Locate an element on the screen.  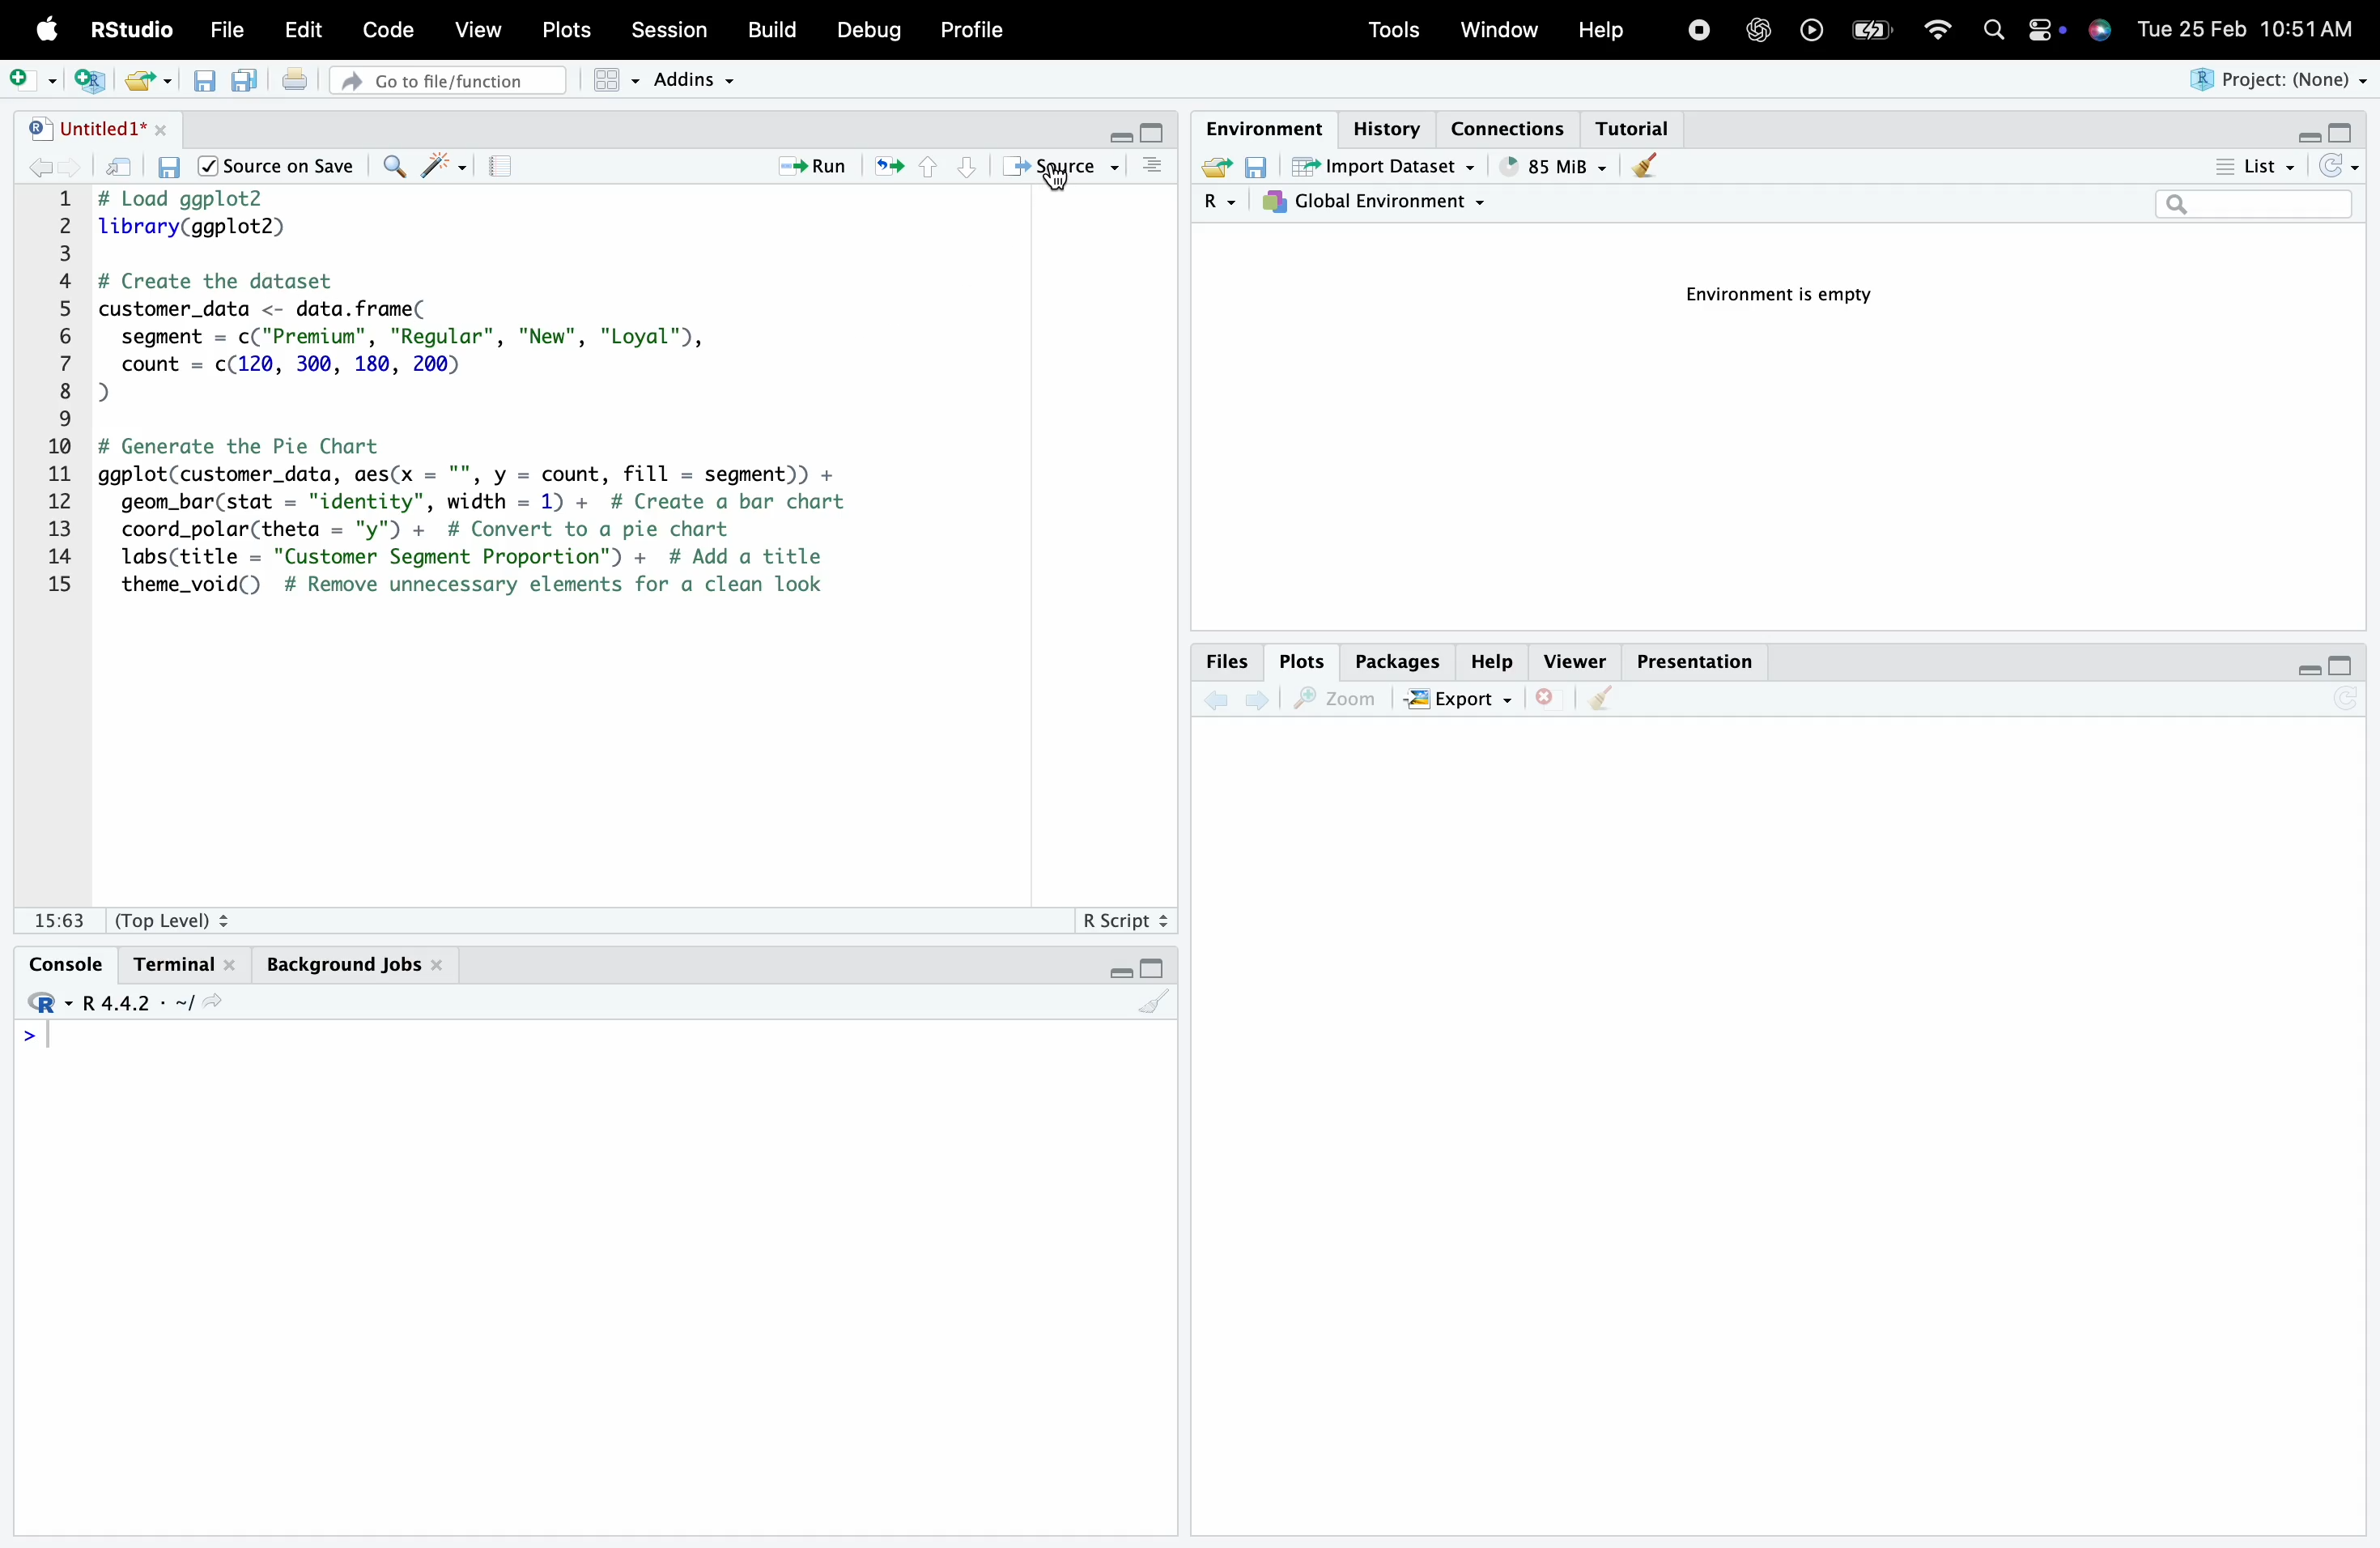
minimise is located at coordinates (1110, 129).